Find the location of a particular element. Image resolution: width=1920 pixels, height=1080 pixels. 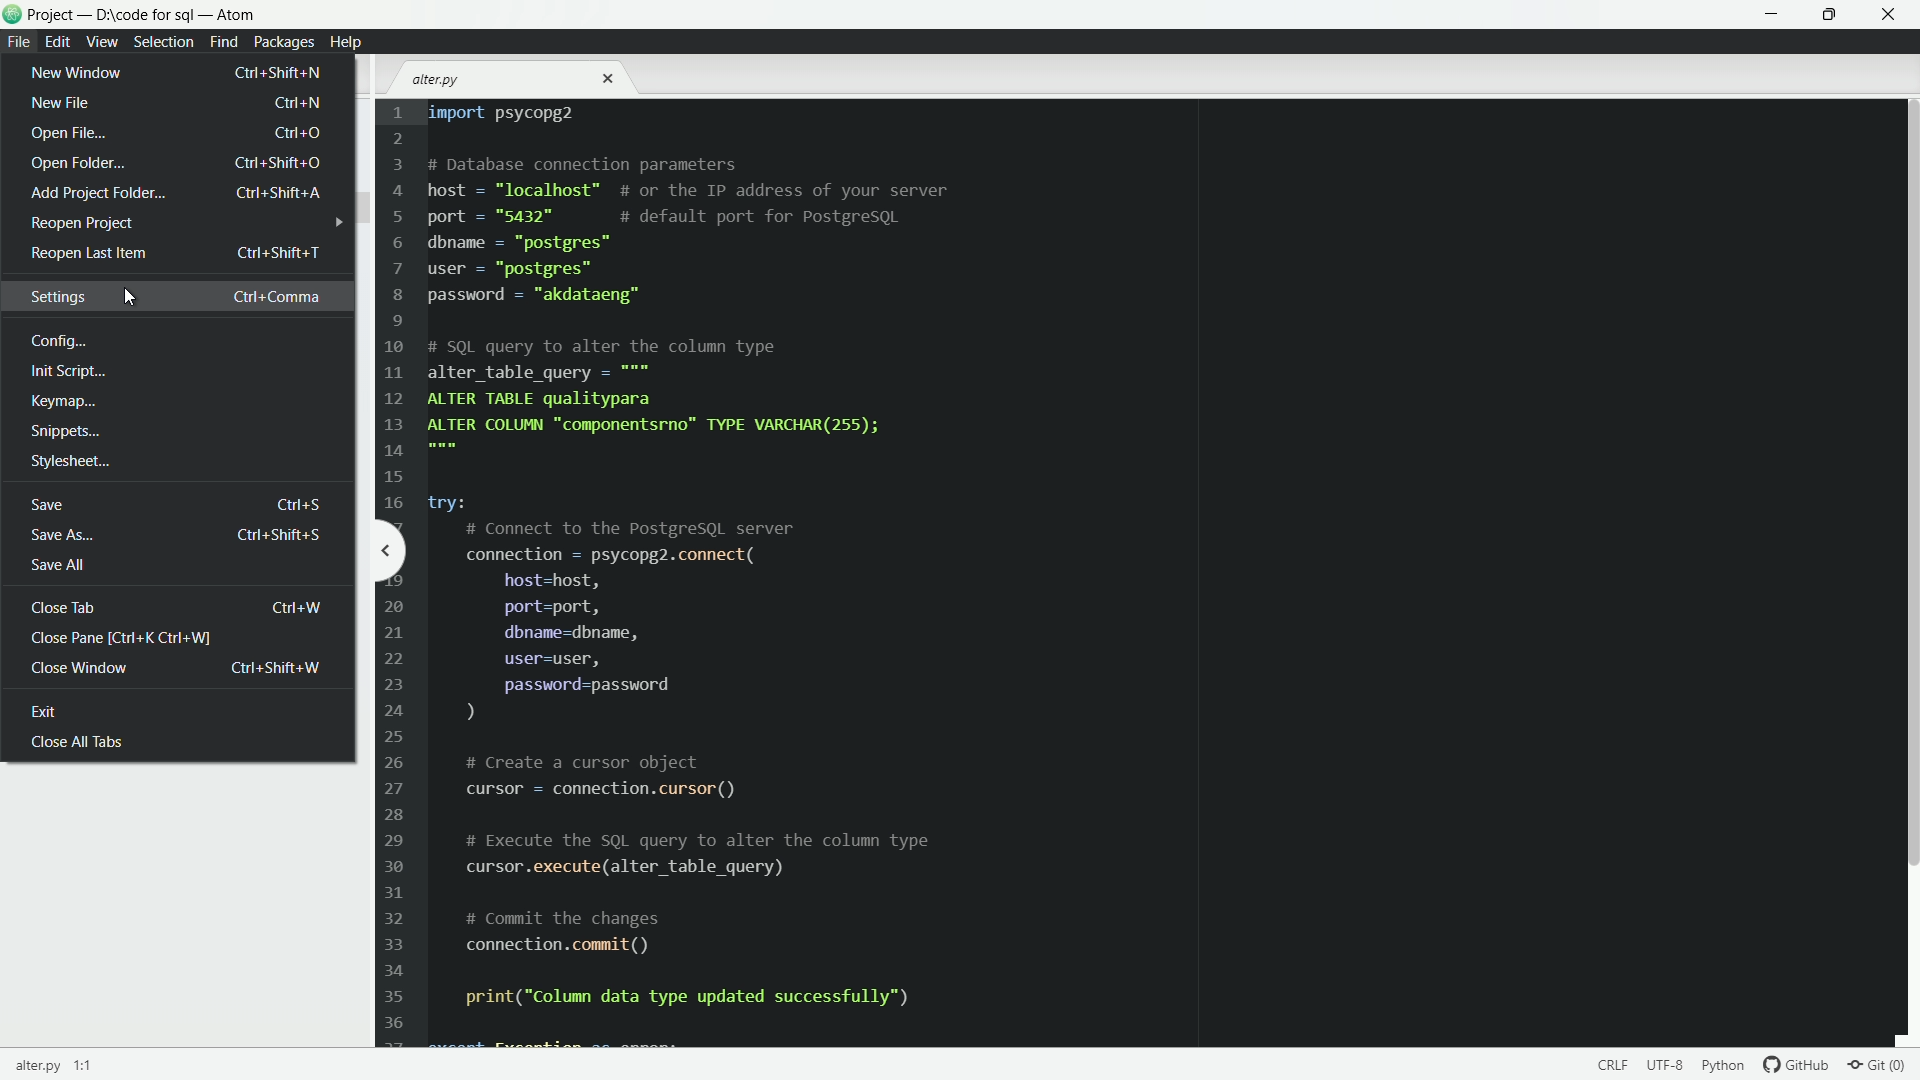

close file is located at coordinates (611, 79).